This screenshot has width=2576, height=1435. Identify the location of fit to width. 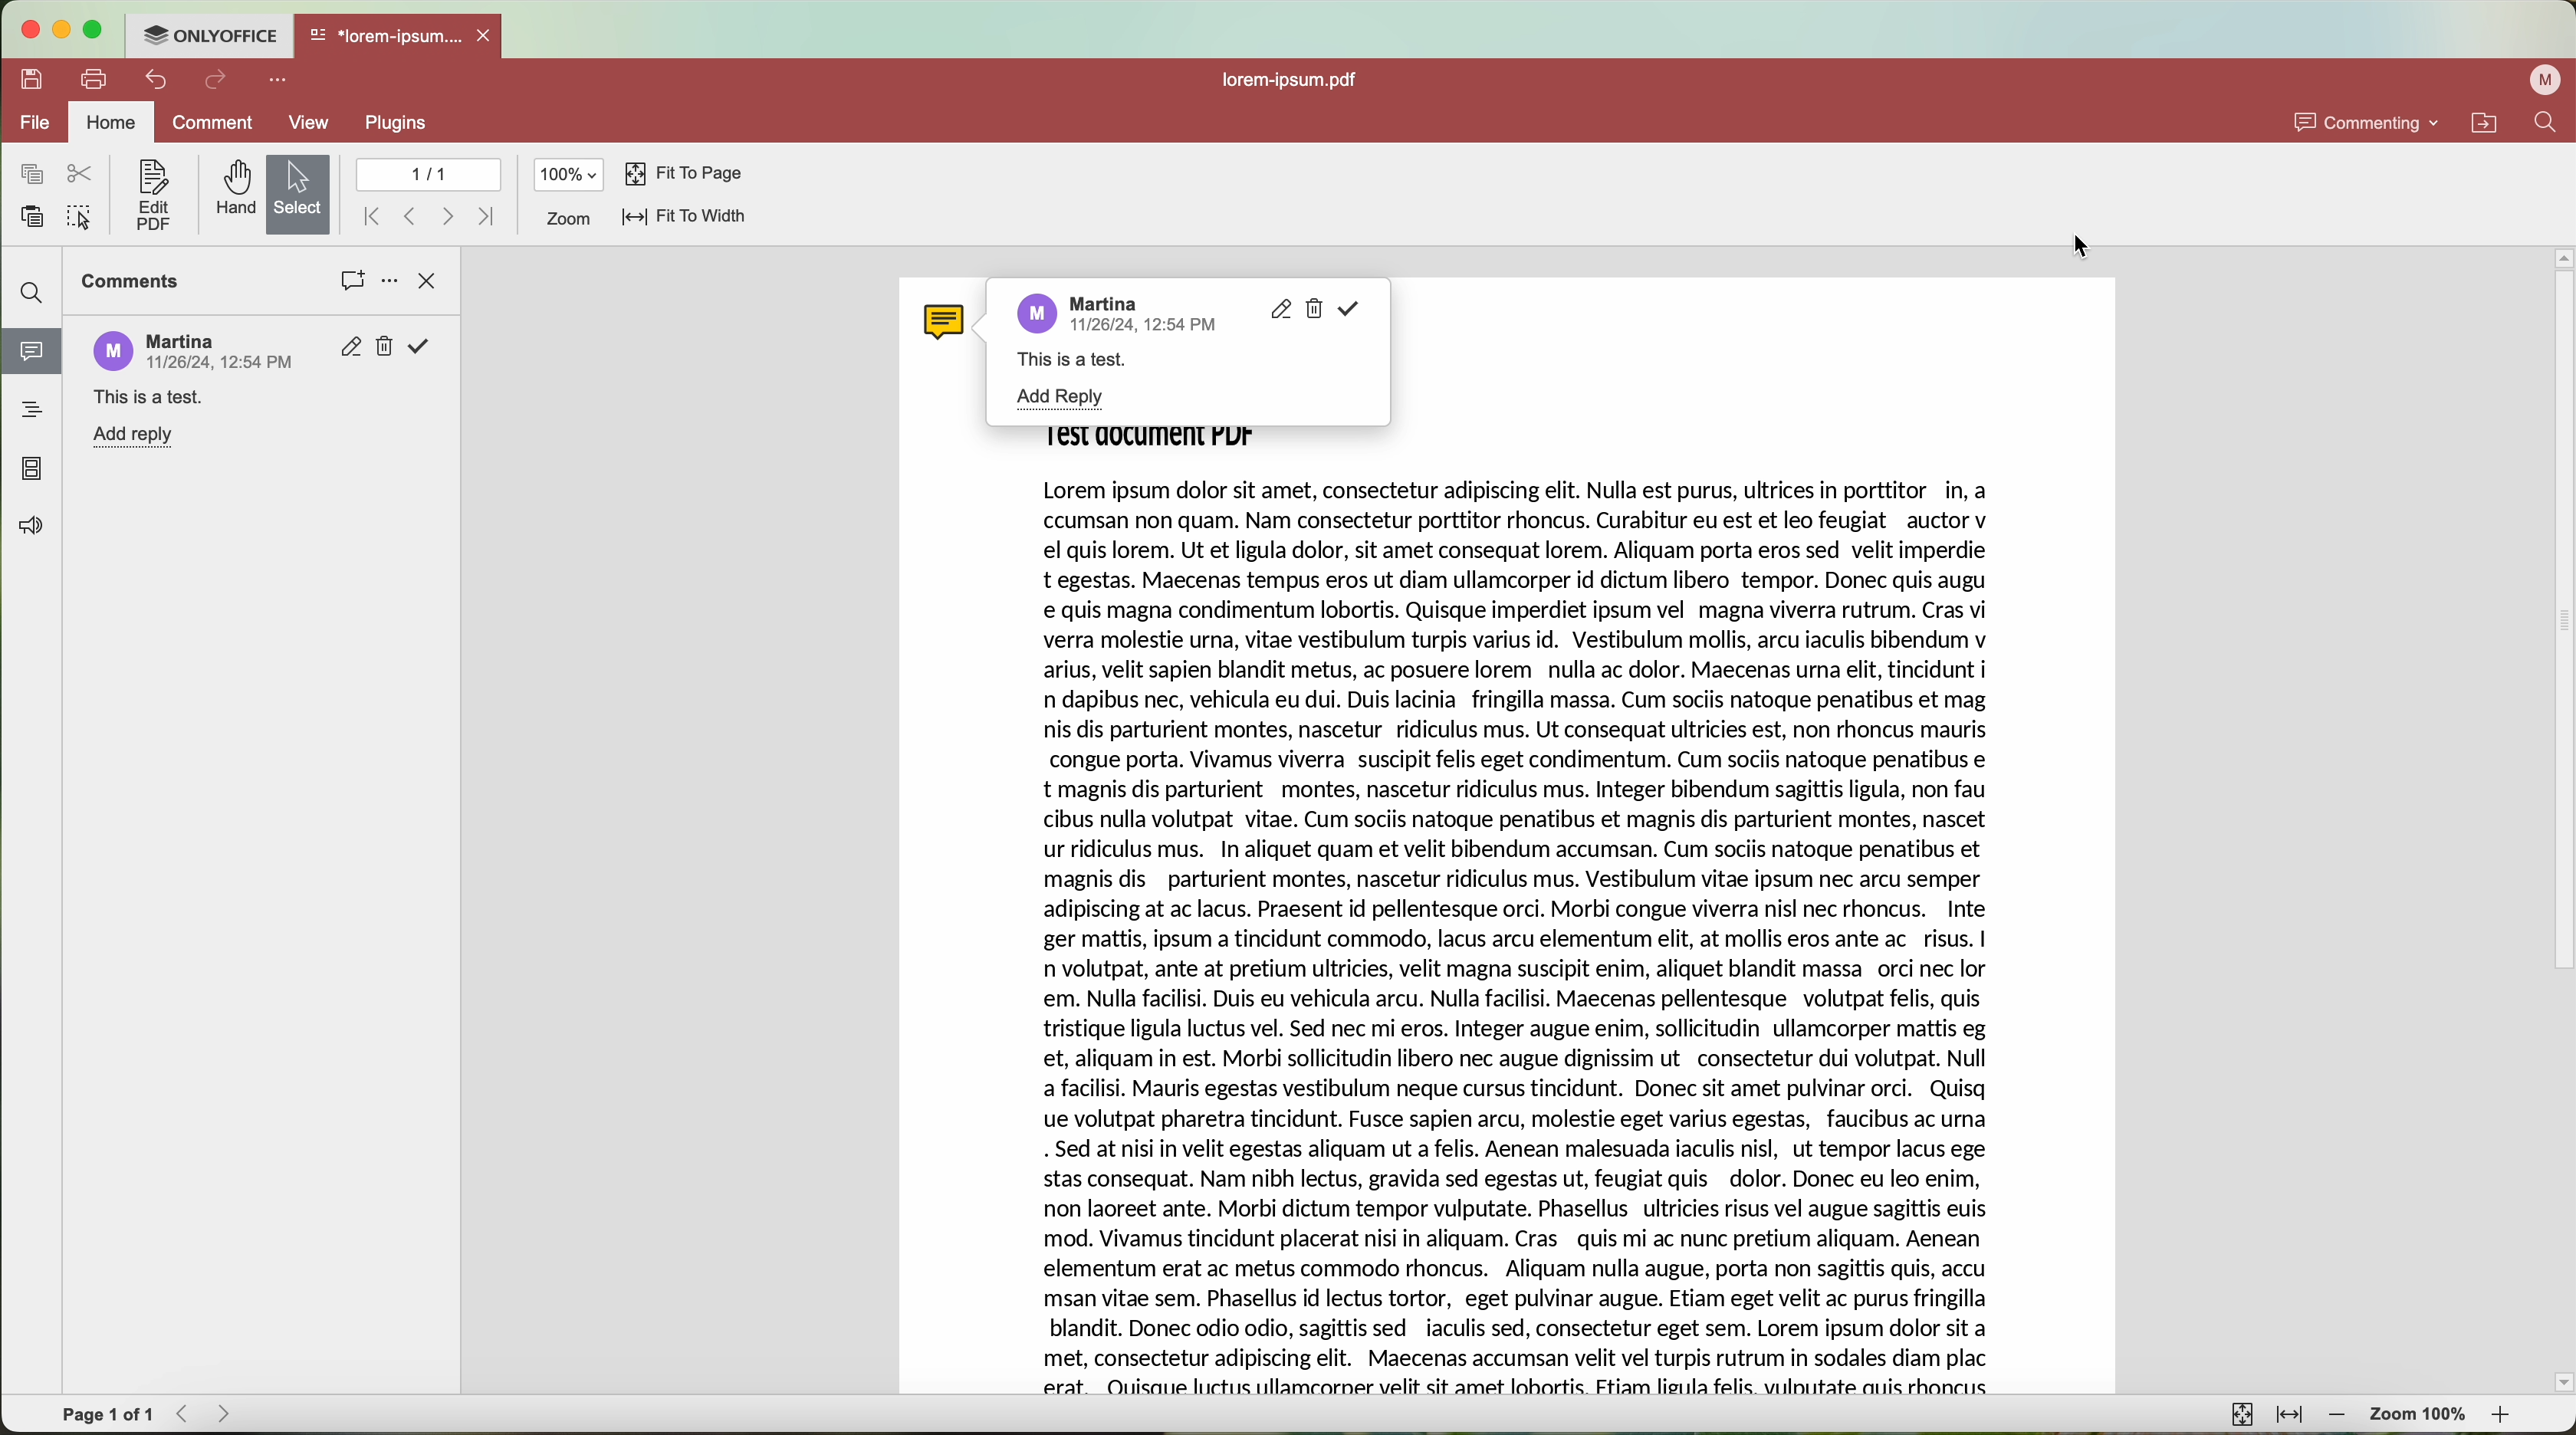
(2291, 1419).